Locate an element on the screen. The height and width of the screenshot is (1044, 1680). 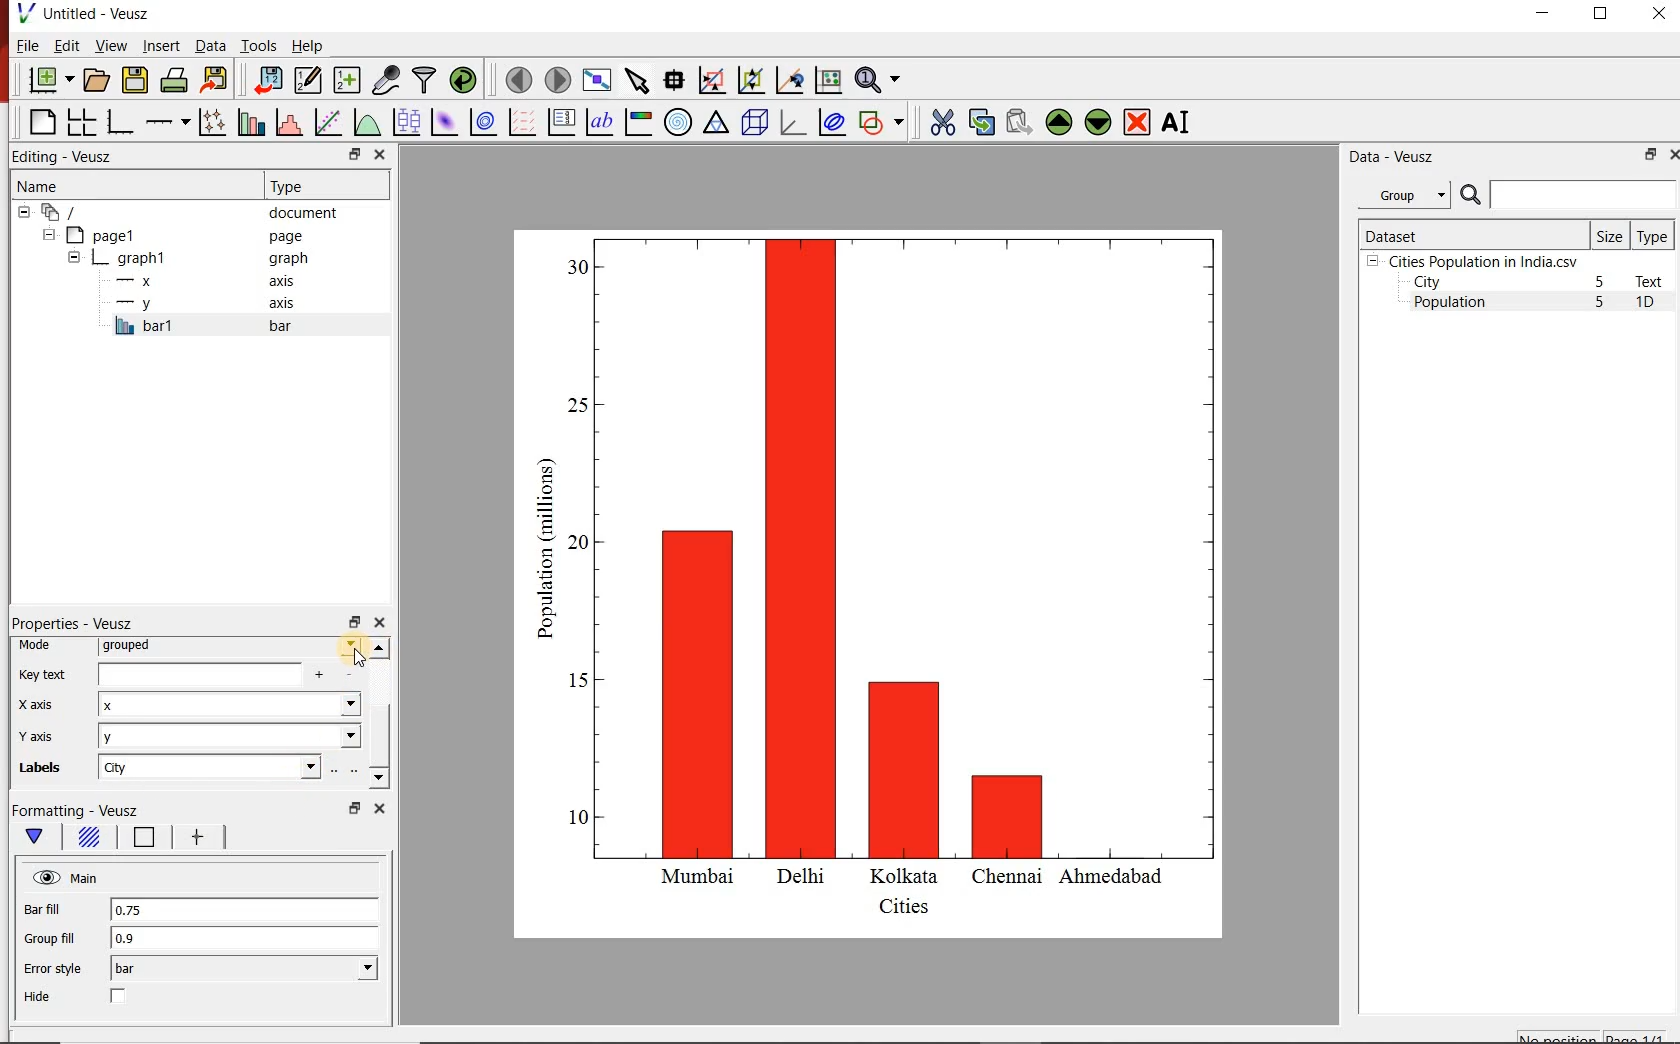
city is located at coordinates (208, 767).